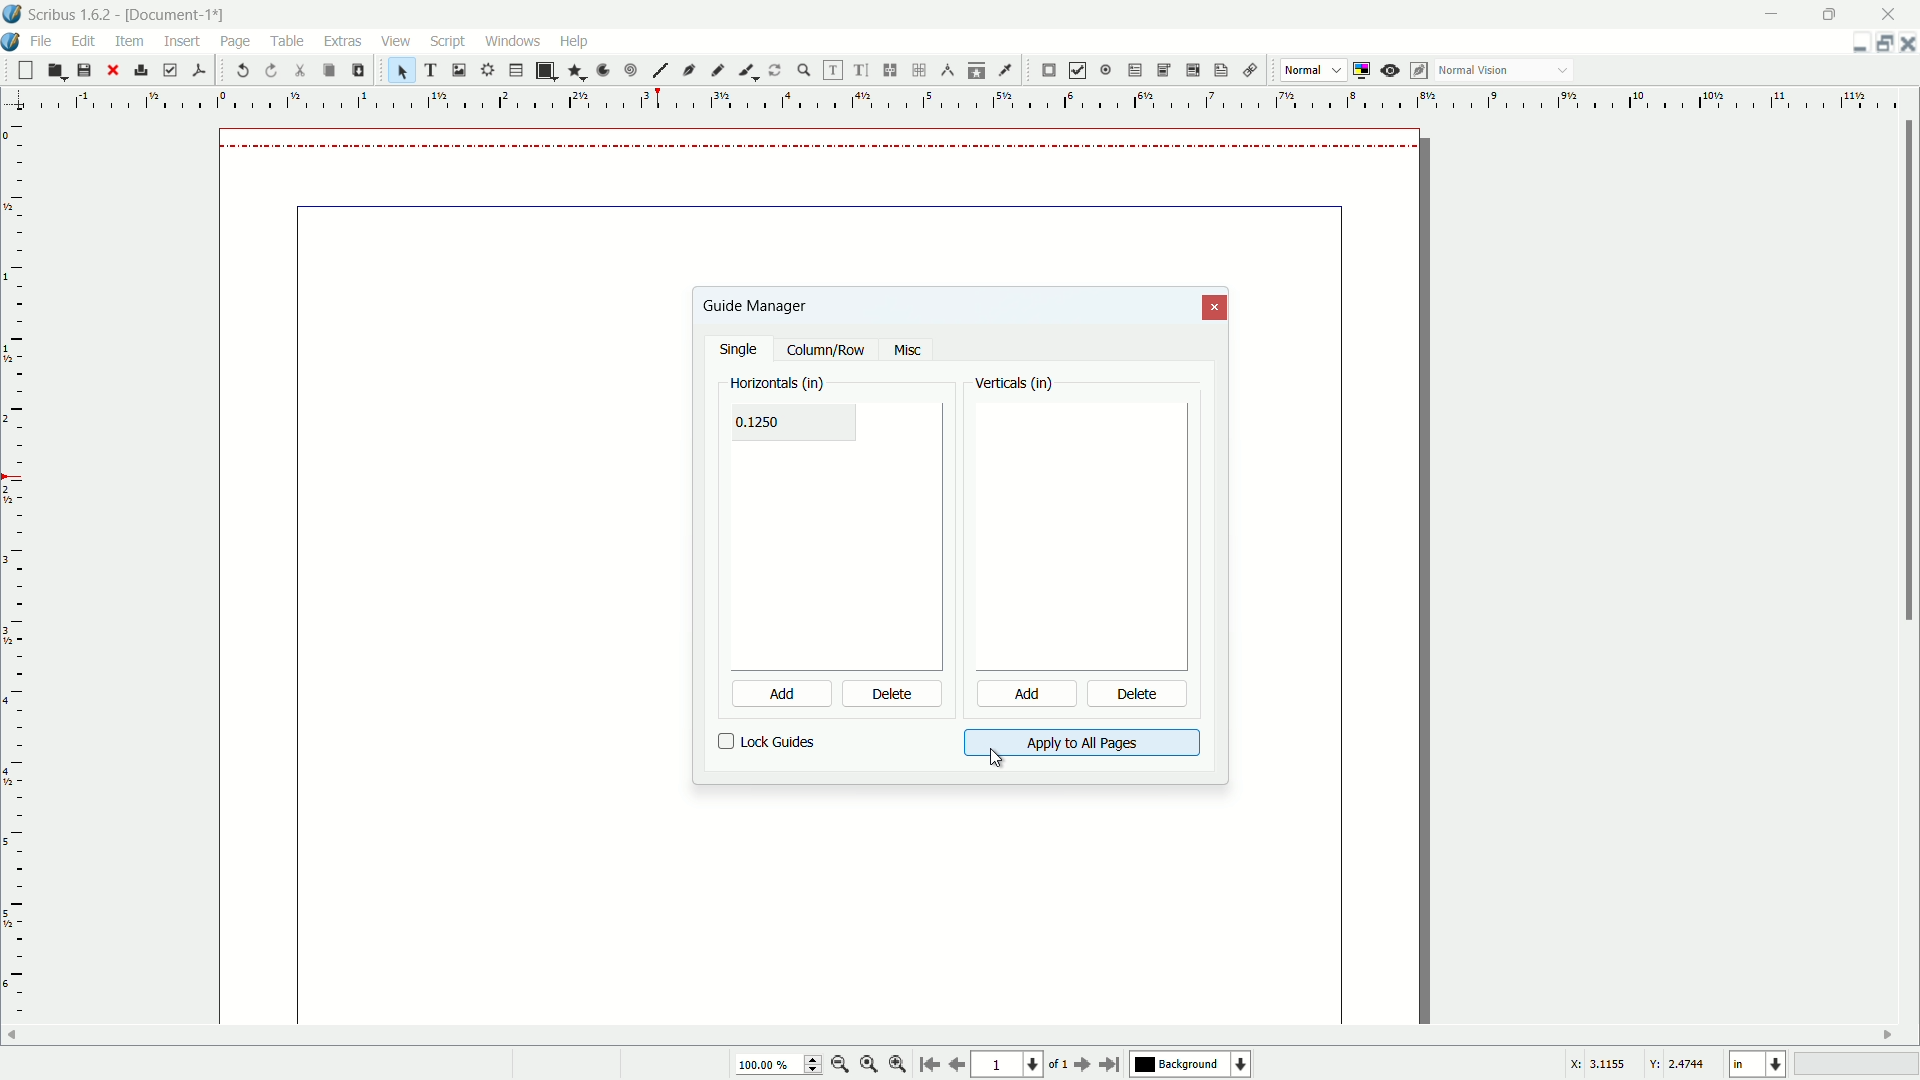  I want to click on app name, so click(70, 16).